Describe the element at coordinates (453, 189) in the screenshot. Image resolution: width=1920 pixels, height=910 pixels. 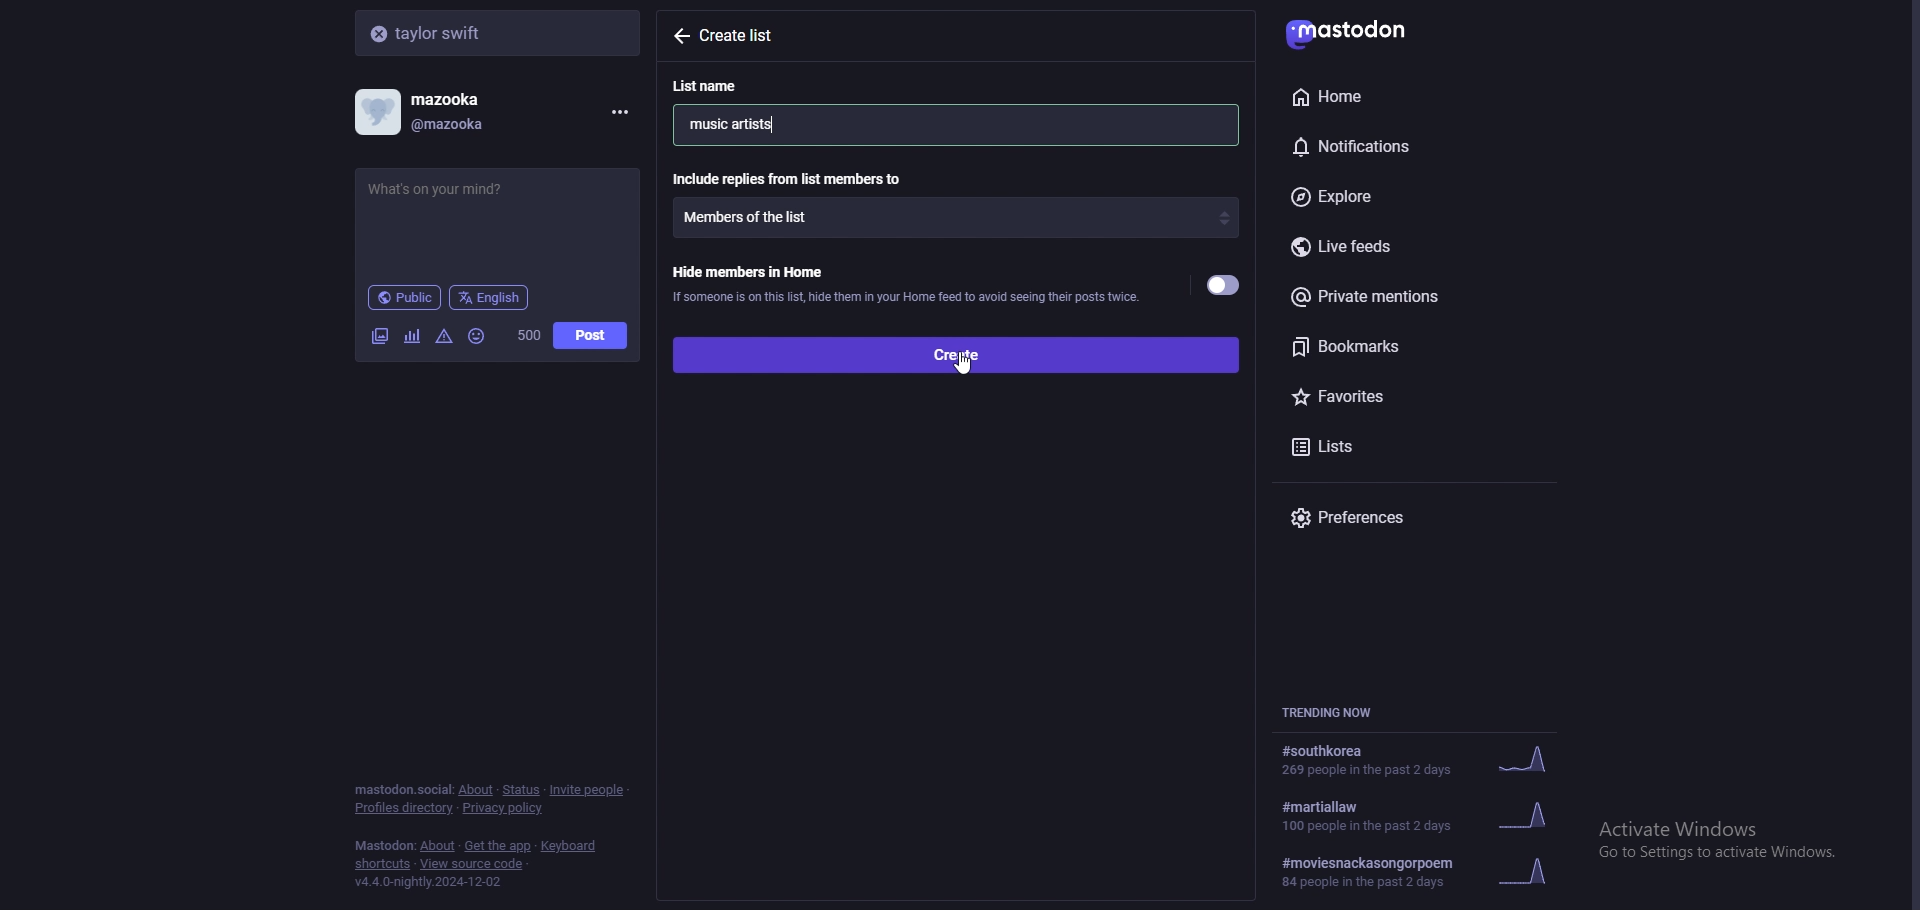
I see `status update` at that location.